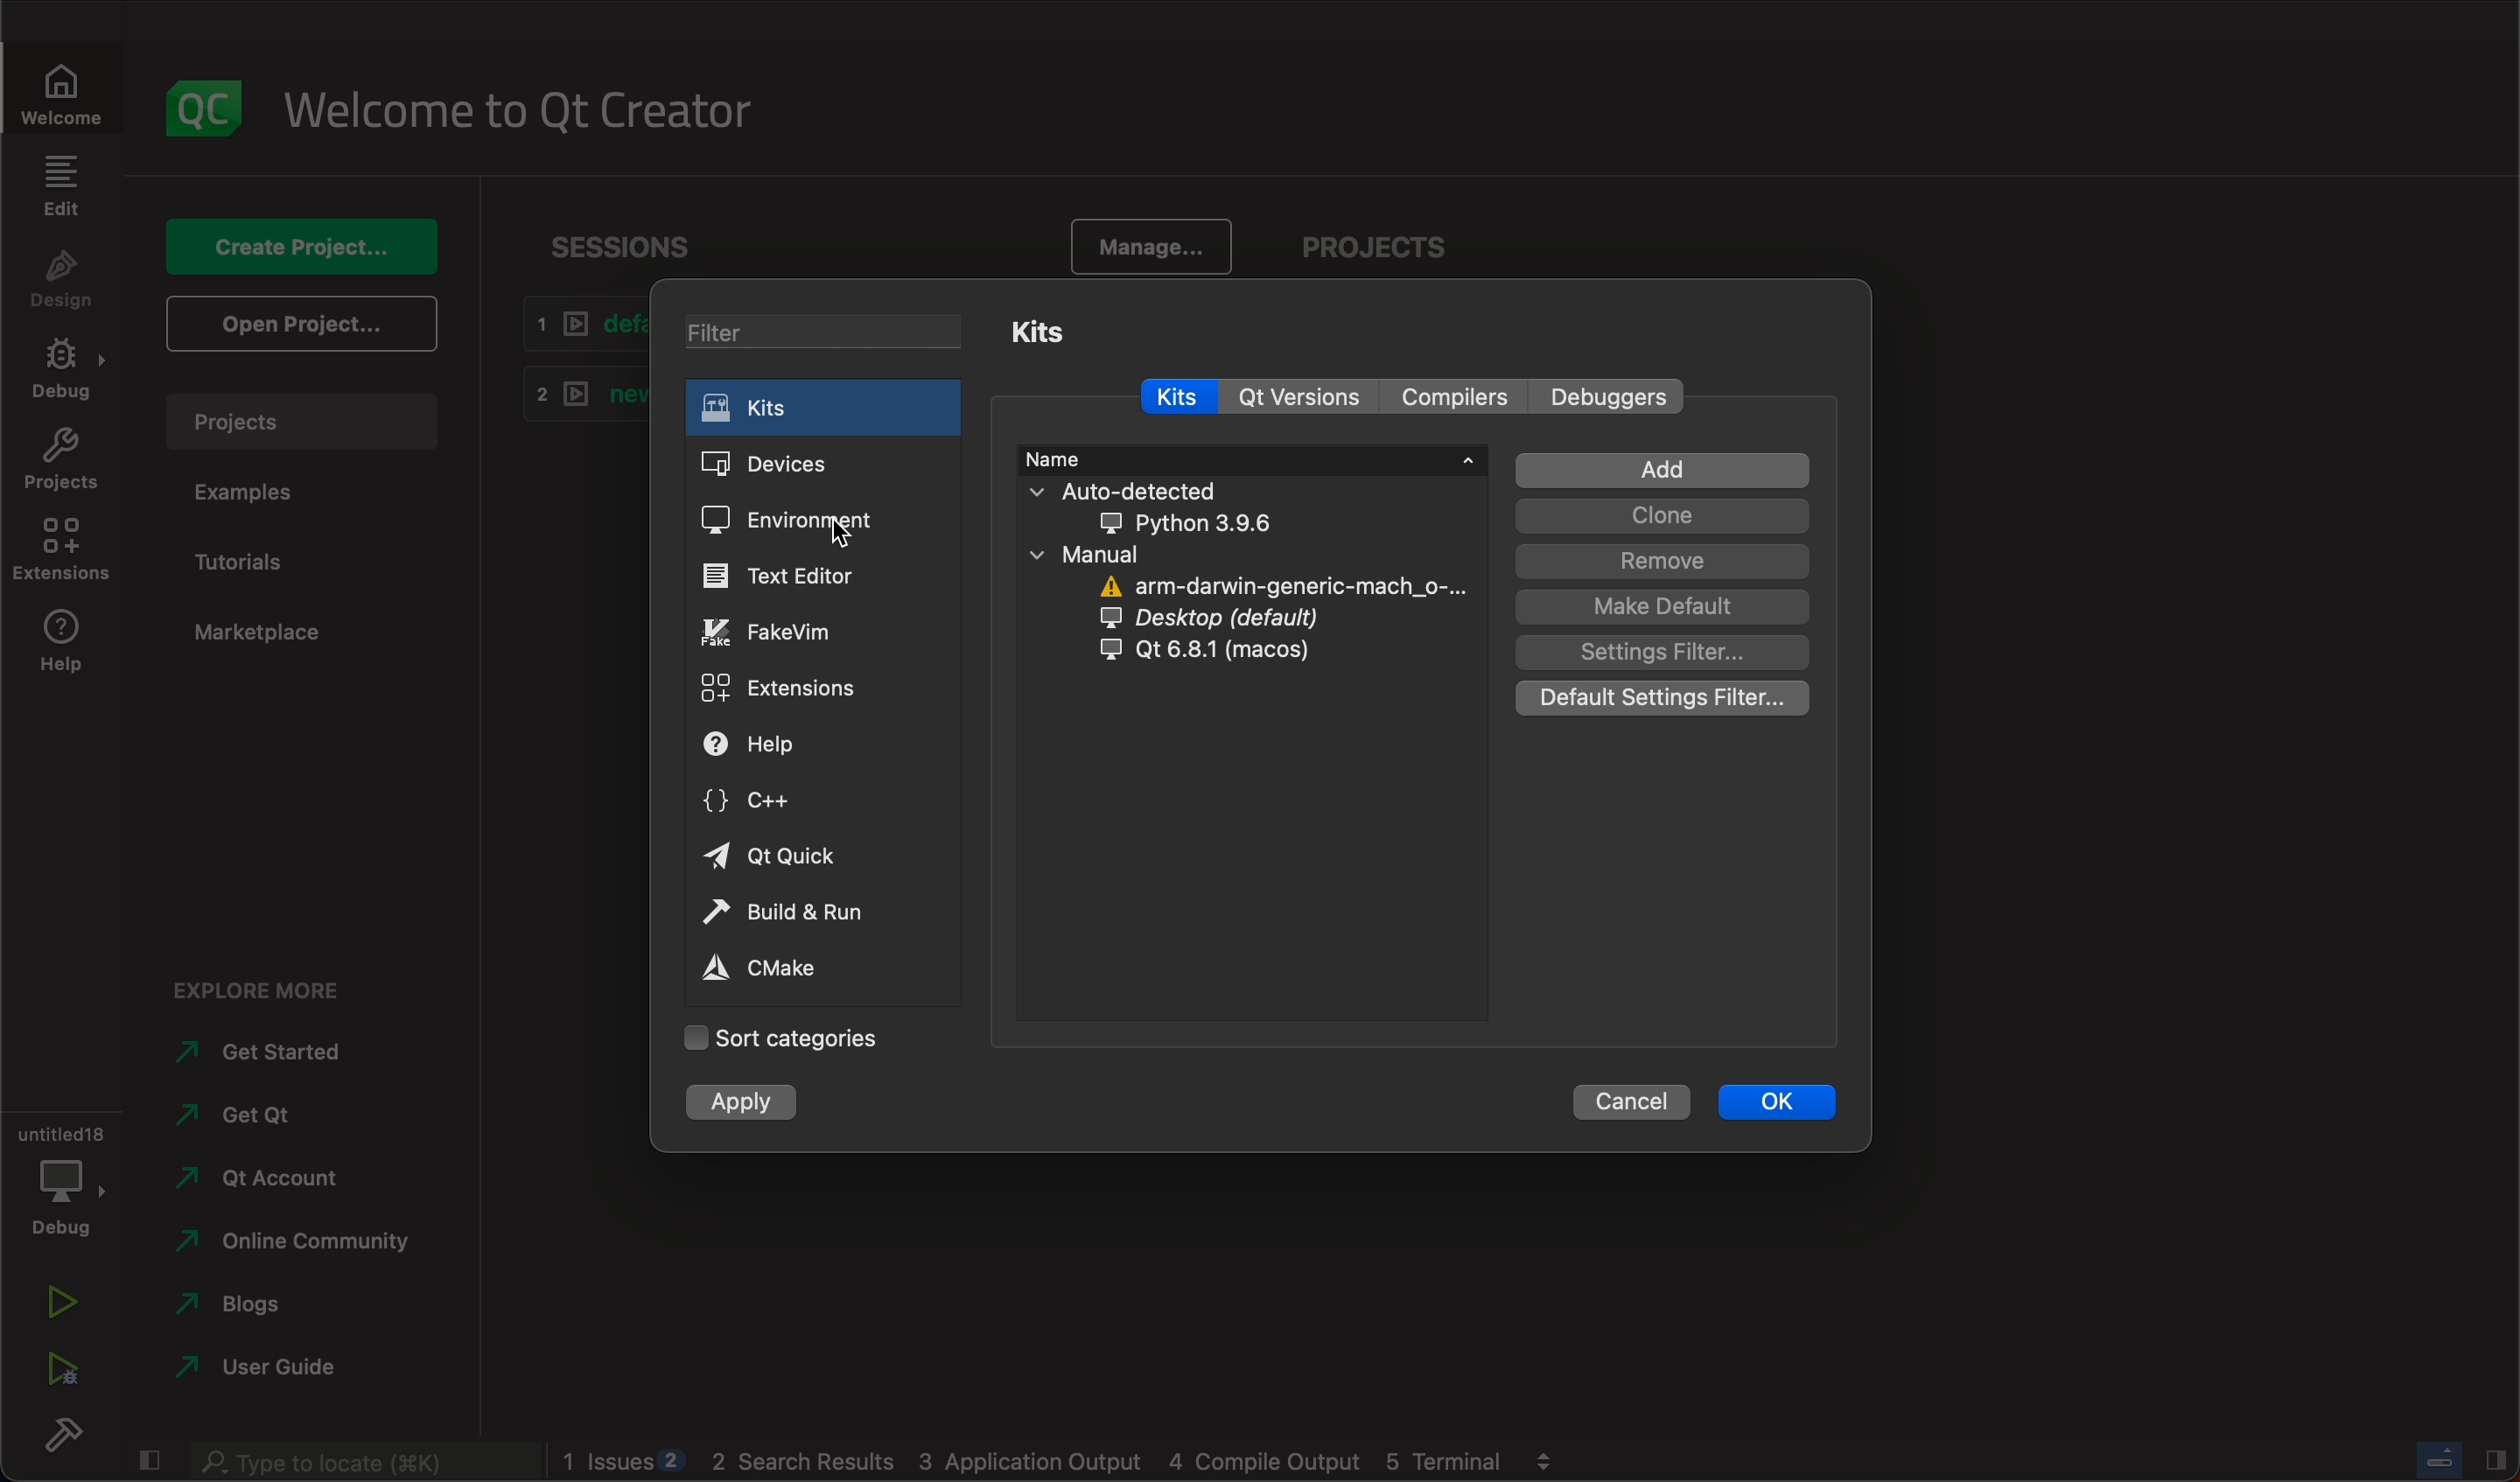  I want to click on debug, so click(59, 370).